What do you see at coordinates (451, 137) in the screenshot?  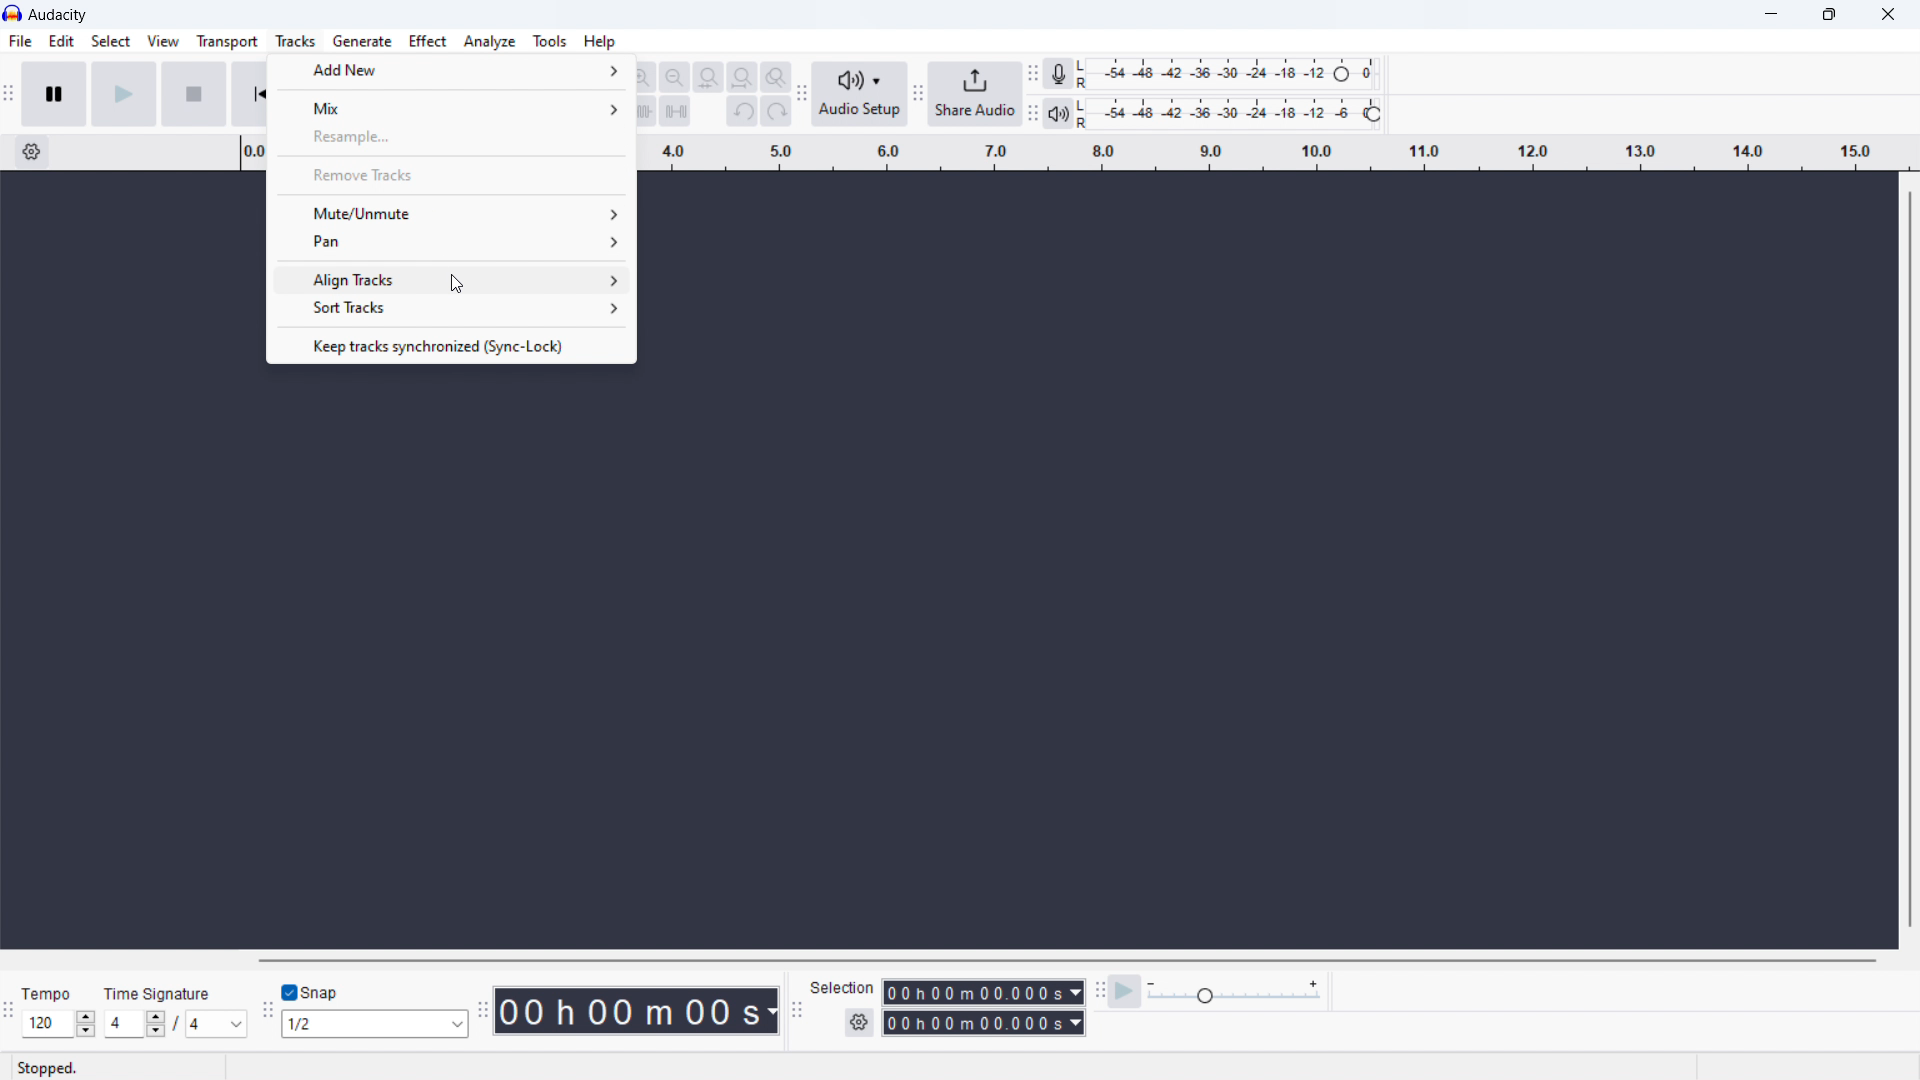 I see `resample` at bounding box center [451, 137].